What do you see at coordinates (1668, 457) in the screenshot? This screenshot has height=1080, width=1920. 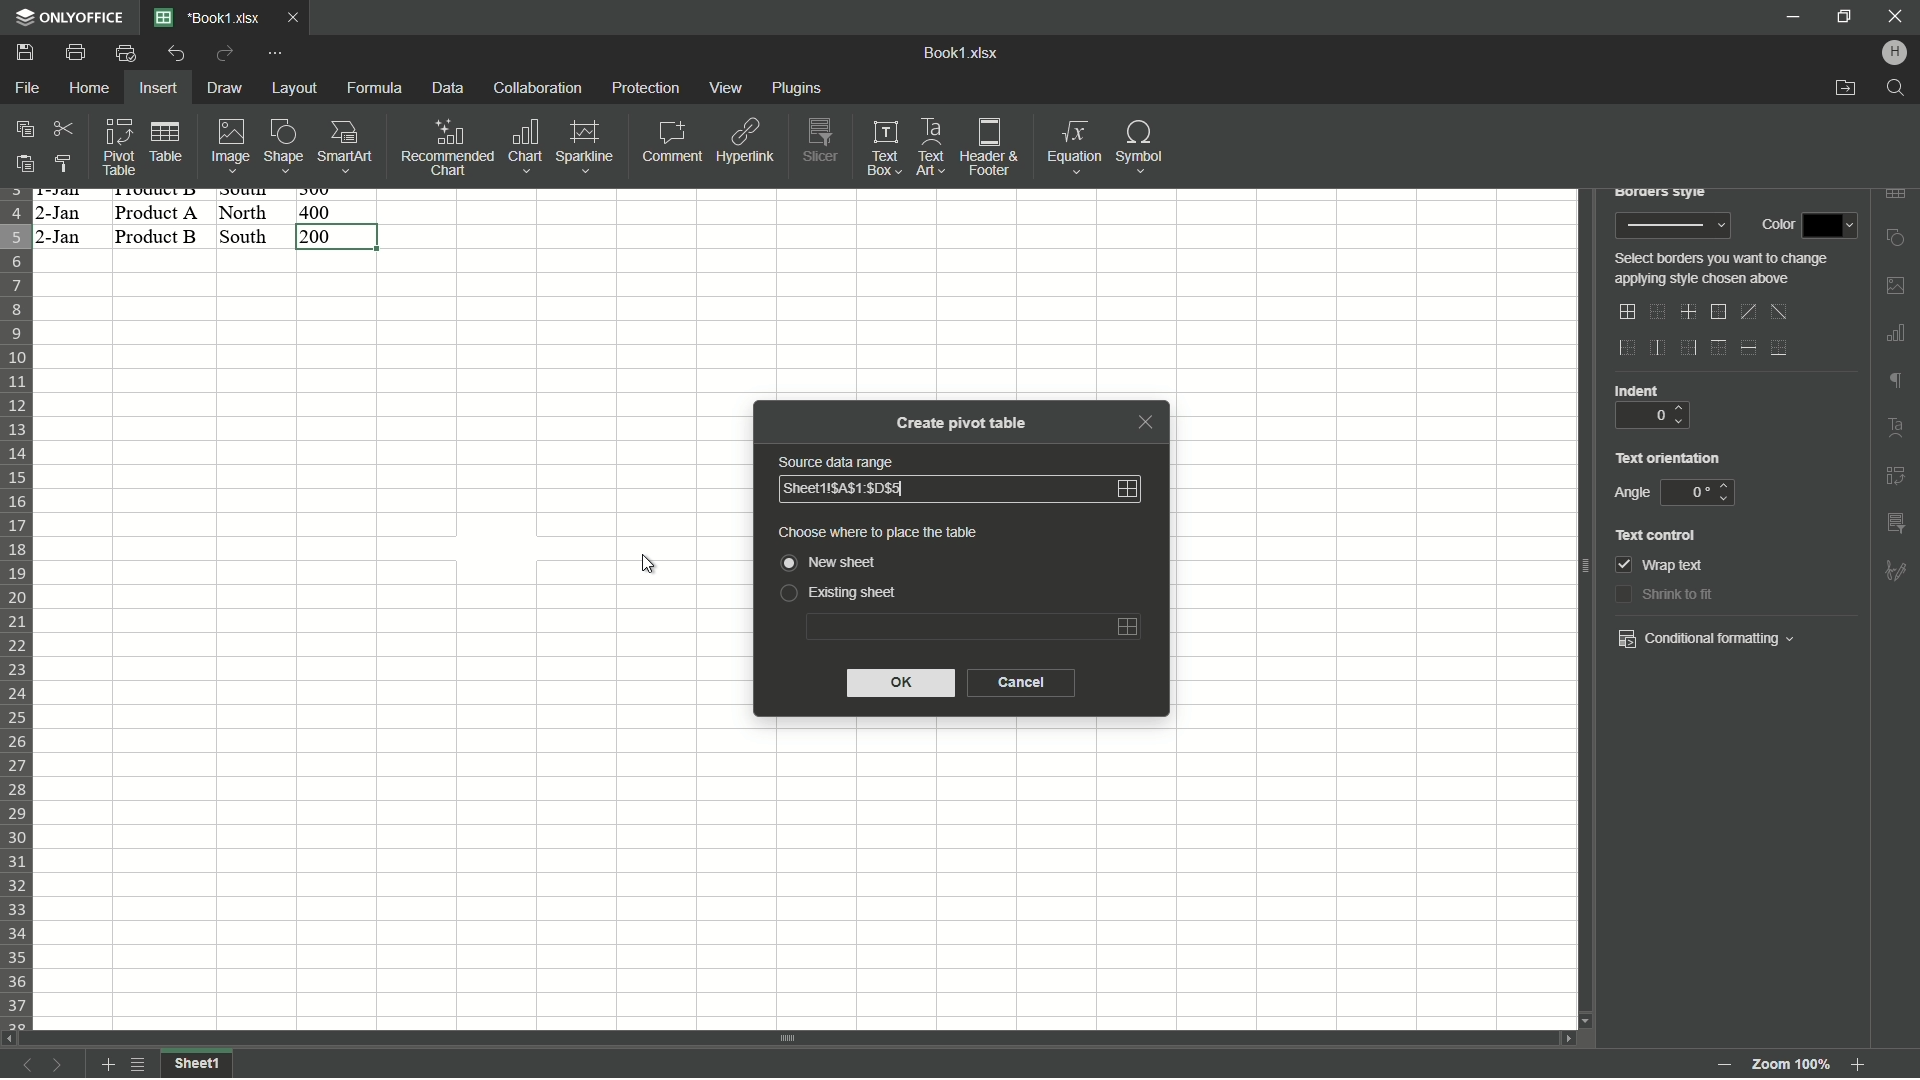 I see `text orientation` at bounding box center [1668, 457].